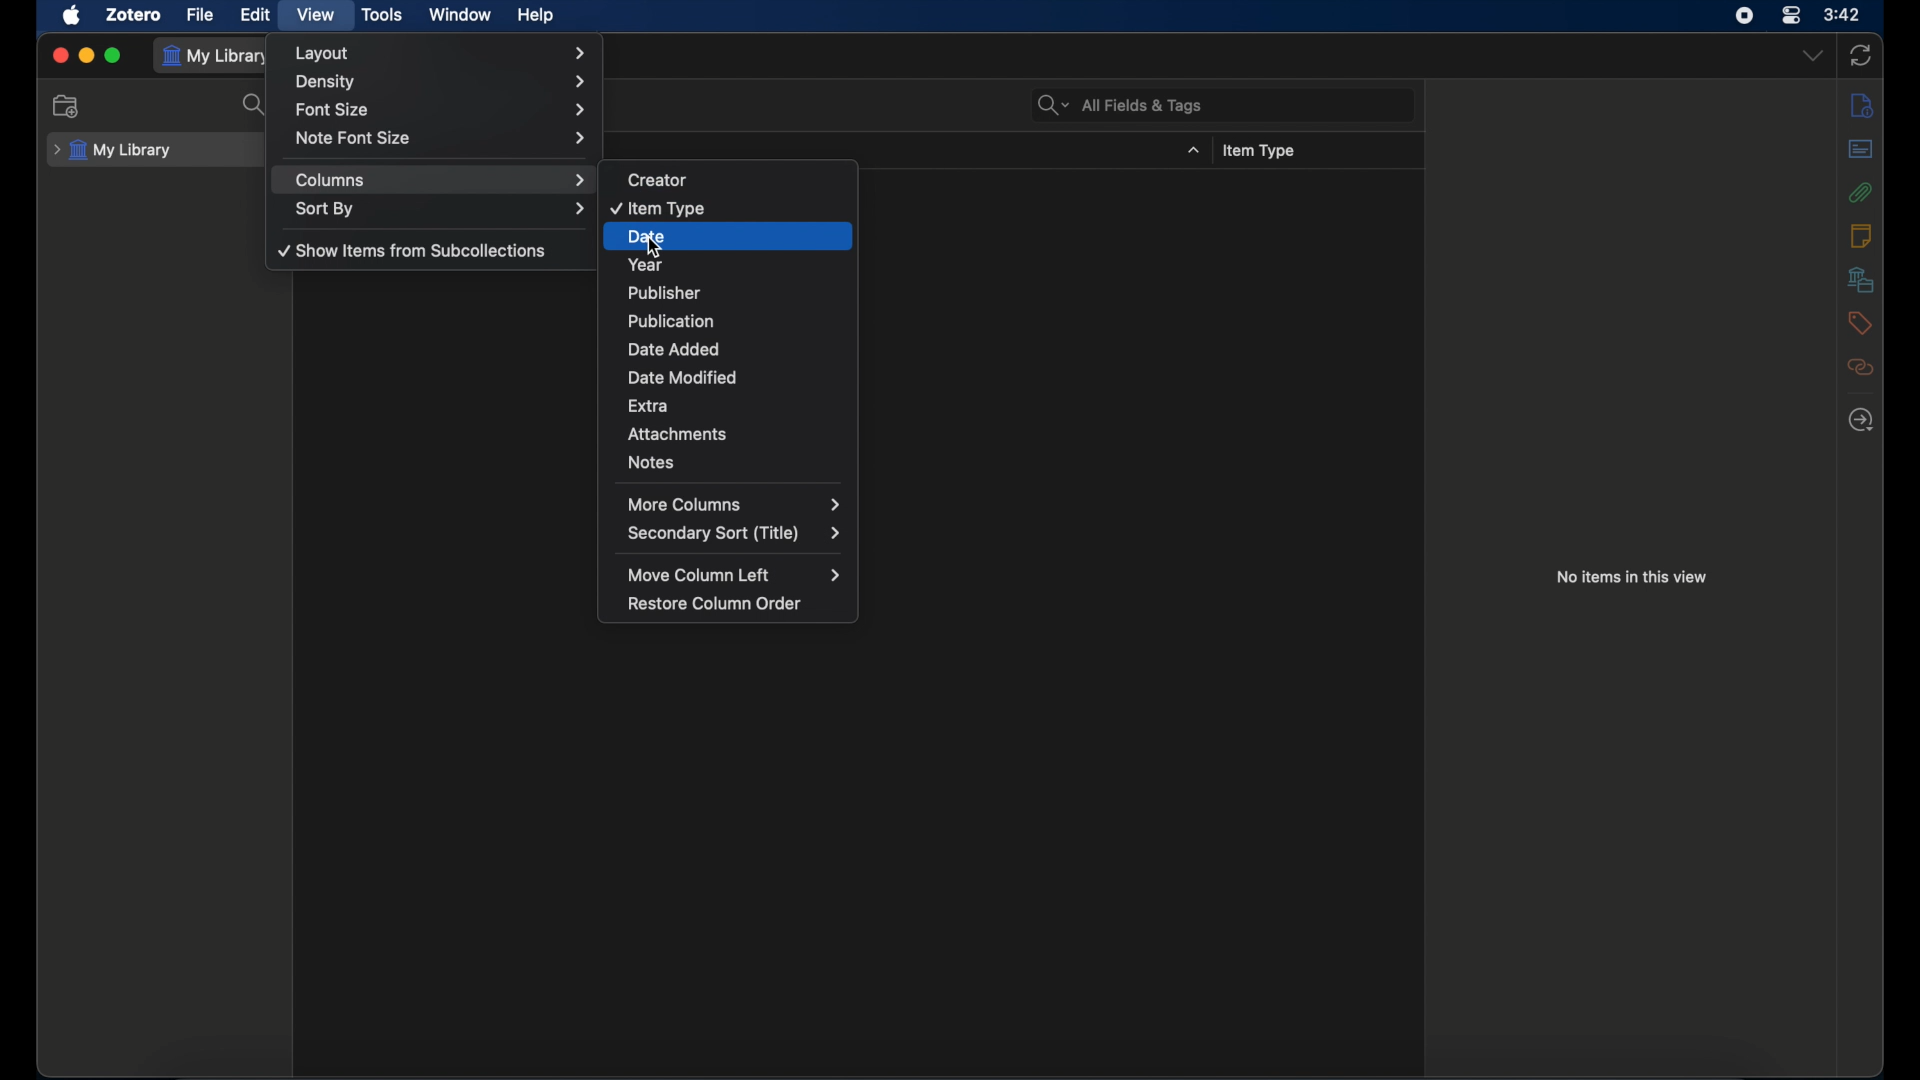  Describe the element at coordinates (737, 235) in the screenshot. I see `date` at that location.